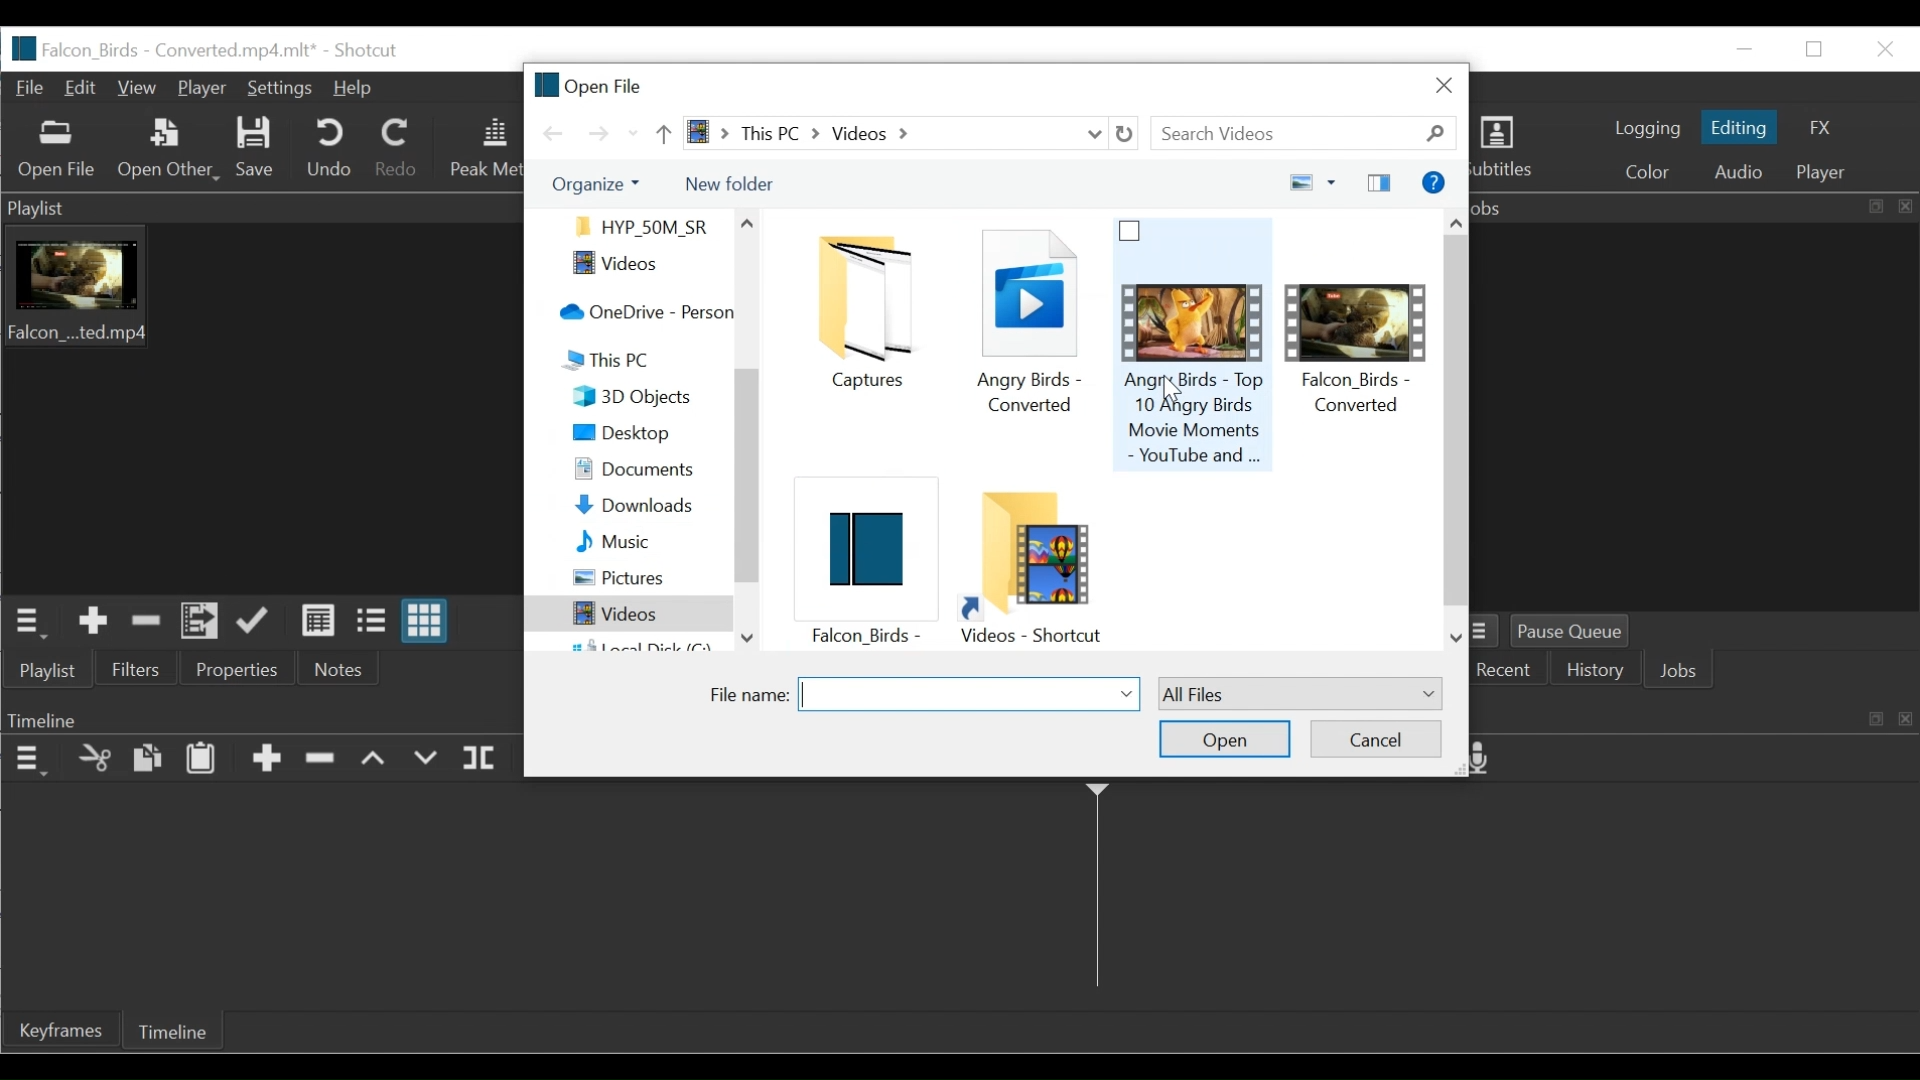  Describe the element at coordinates (85, 88) in the screenshot. I see `Edit` at that location.